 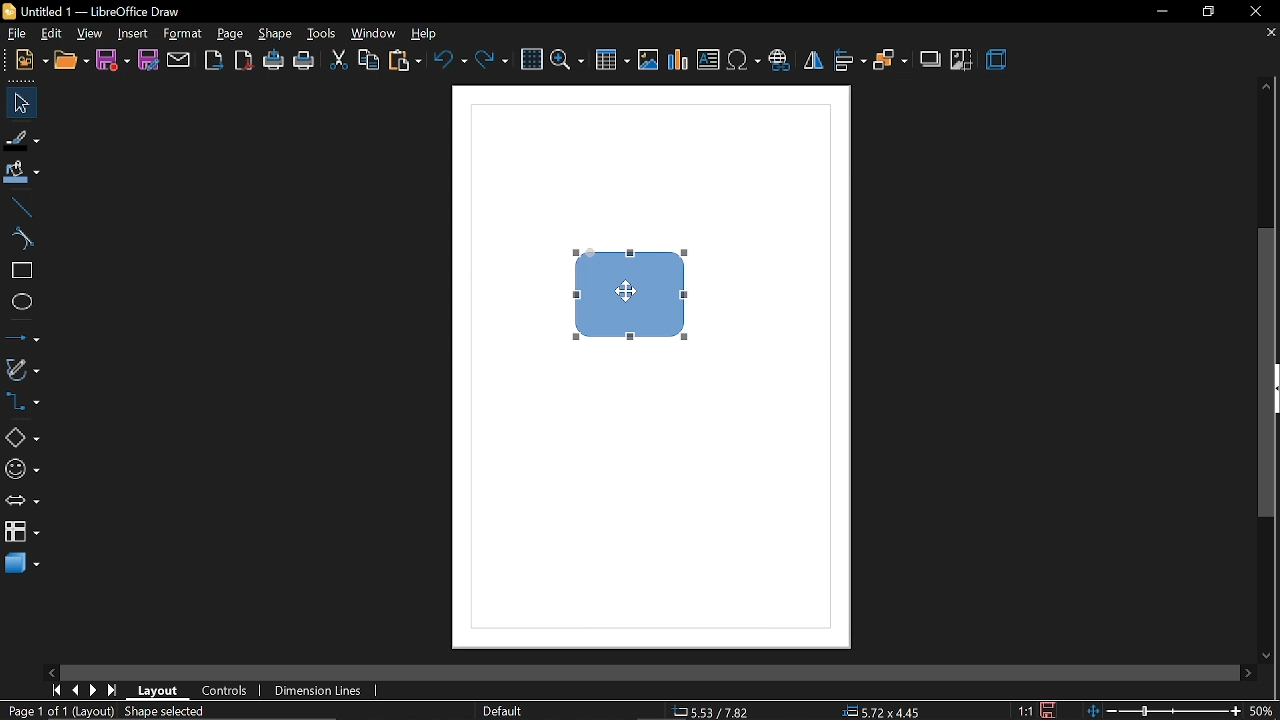 I want to click on print directly, so click(x=272, y=59).